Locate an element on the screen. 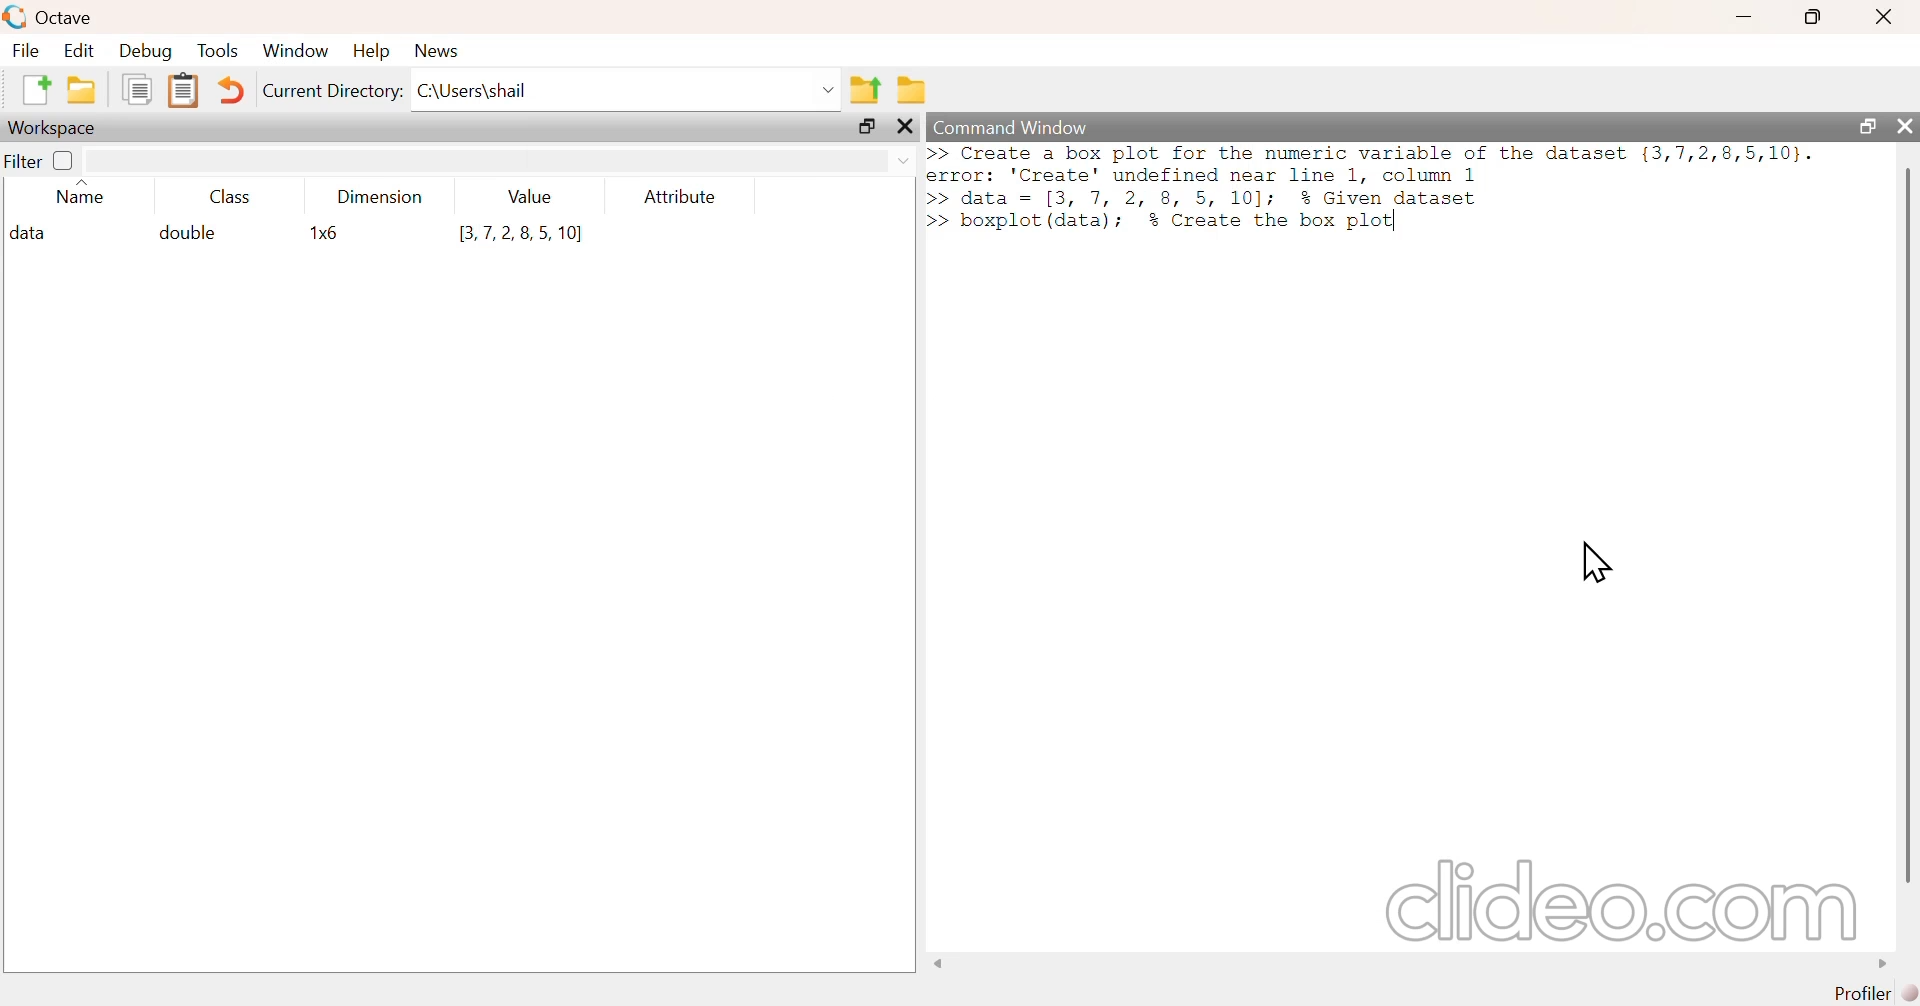 The height and width of the screenshot is (1006, 1920). scrollbar is located at coordinates (1908, 523).